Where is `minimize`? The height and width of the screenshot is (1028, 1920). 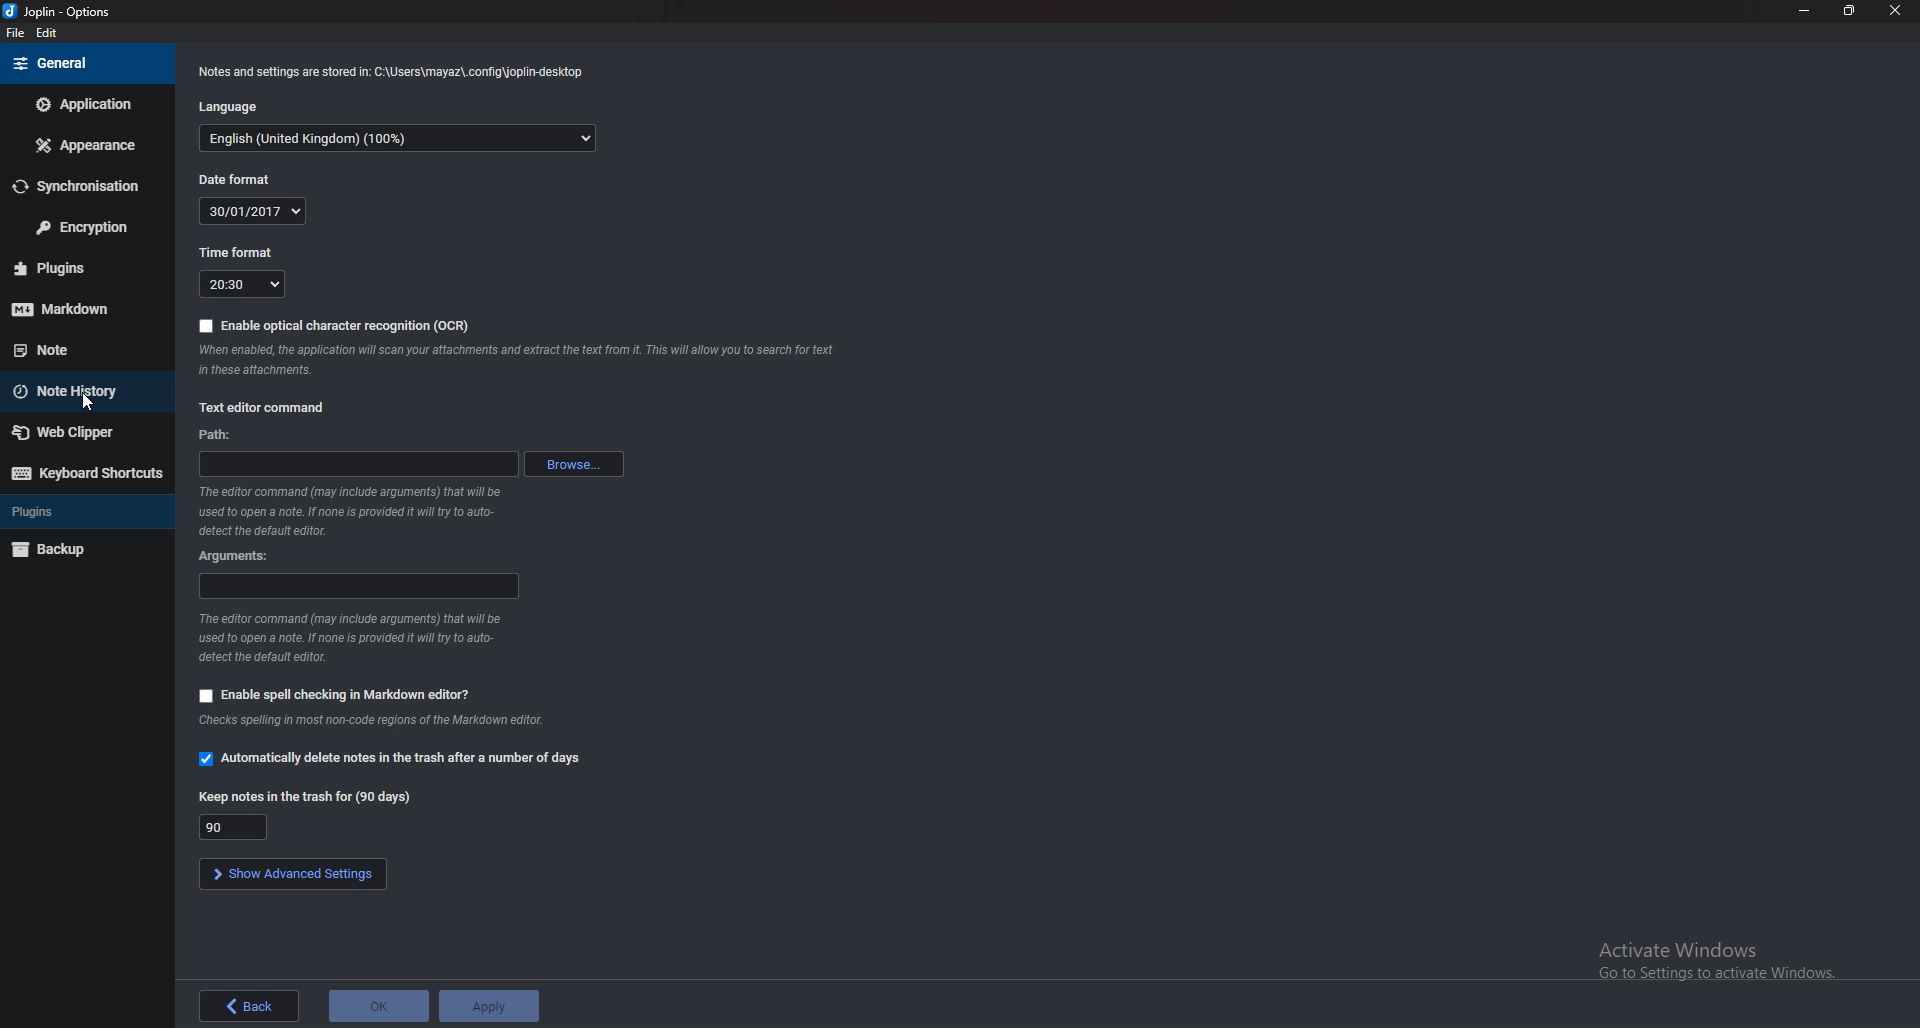
minimize is located at coordinates (1804, 11).